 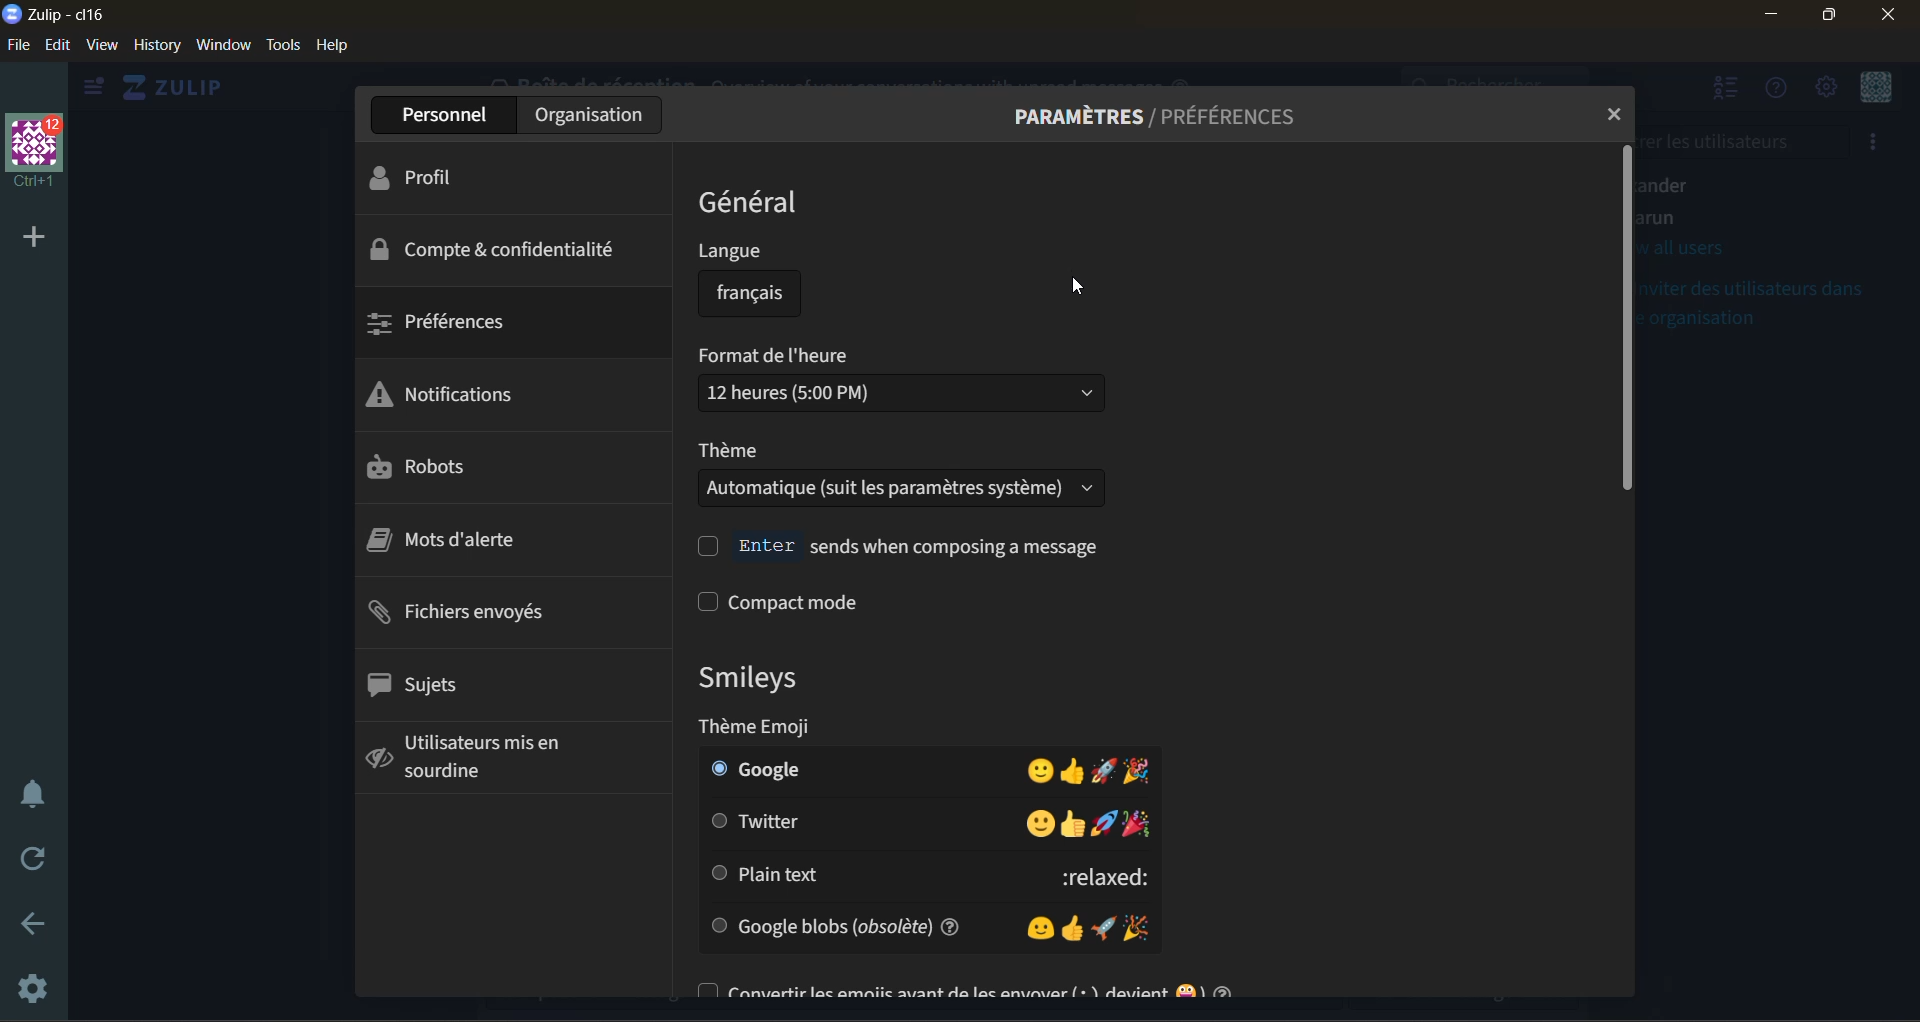 I want to click on bots, so click(x=402, y=465).